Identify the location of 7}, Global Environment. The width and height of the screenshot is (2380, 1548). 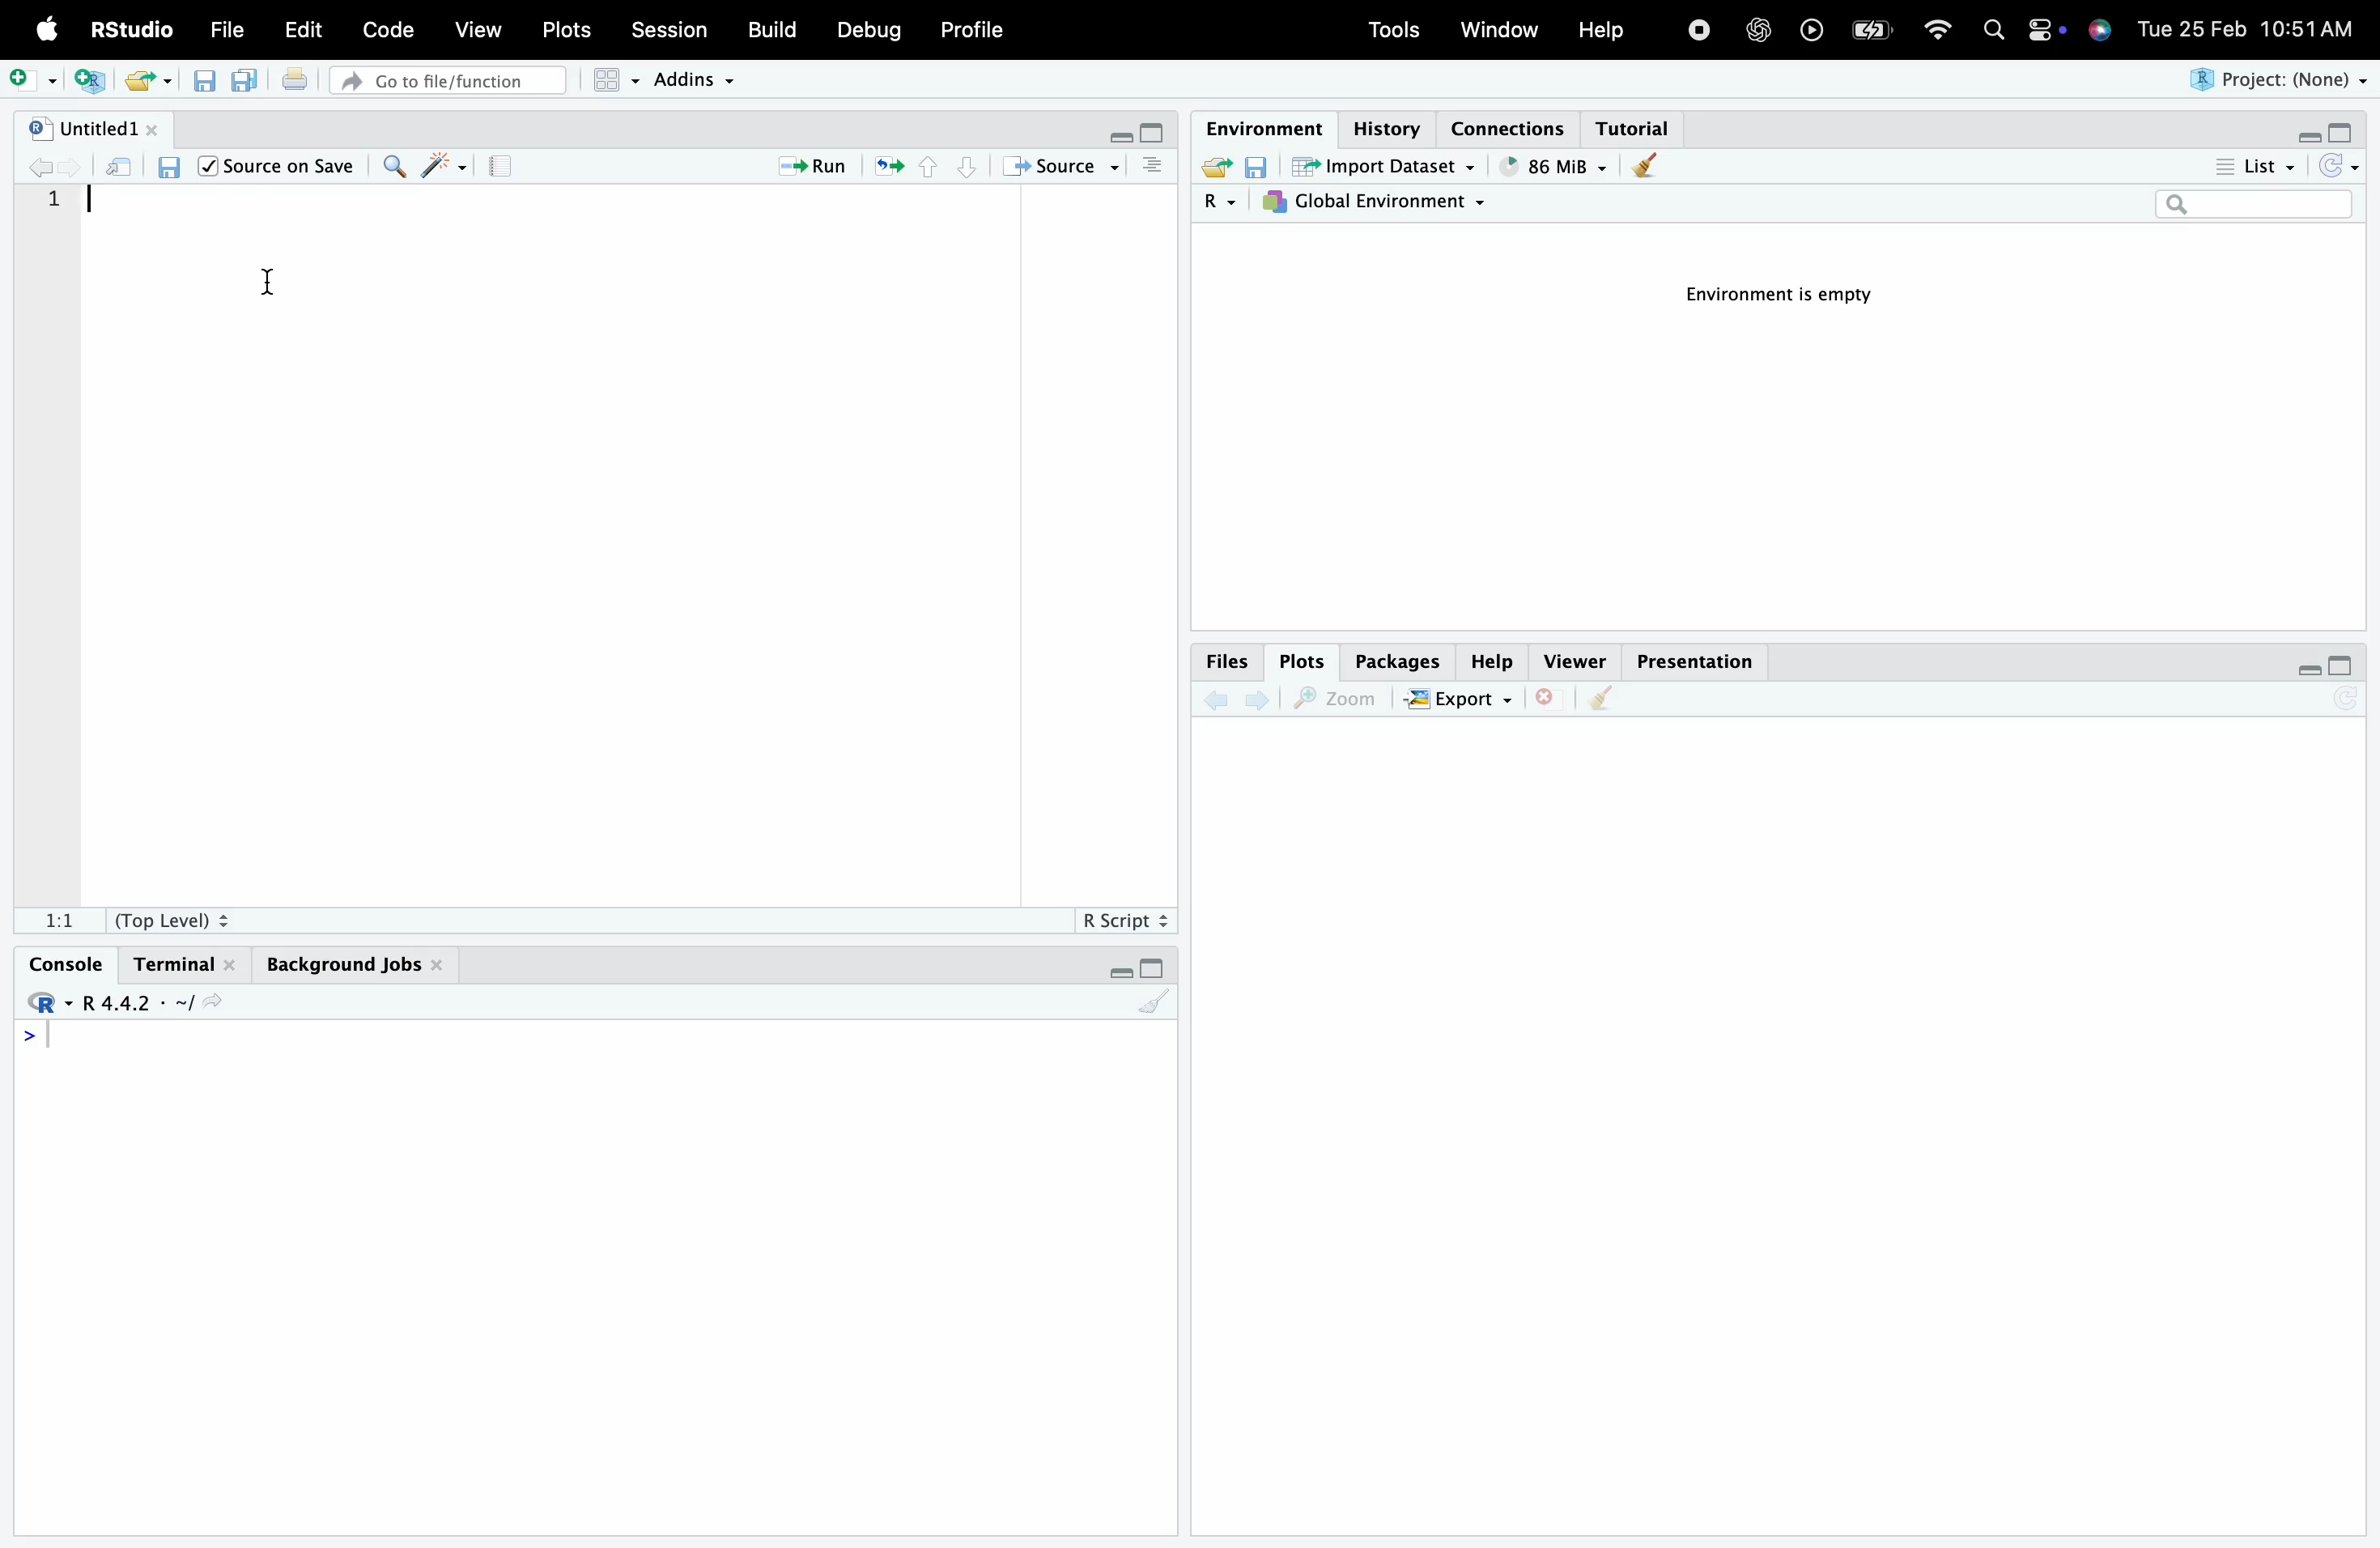
(1381, 201).